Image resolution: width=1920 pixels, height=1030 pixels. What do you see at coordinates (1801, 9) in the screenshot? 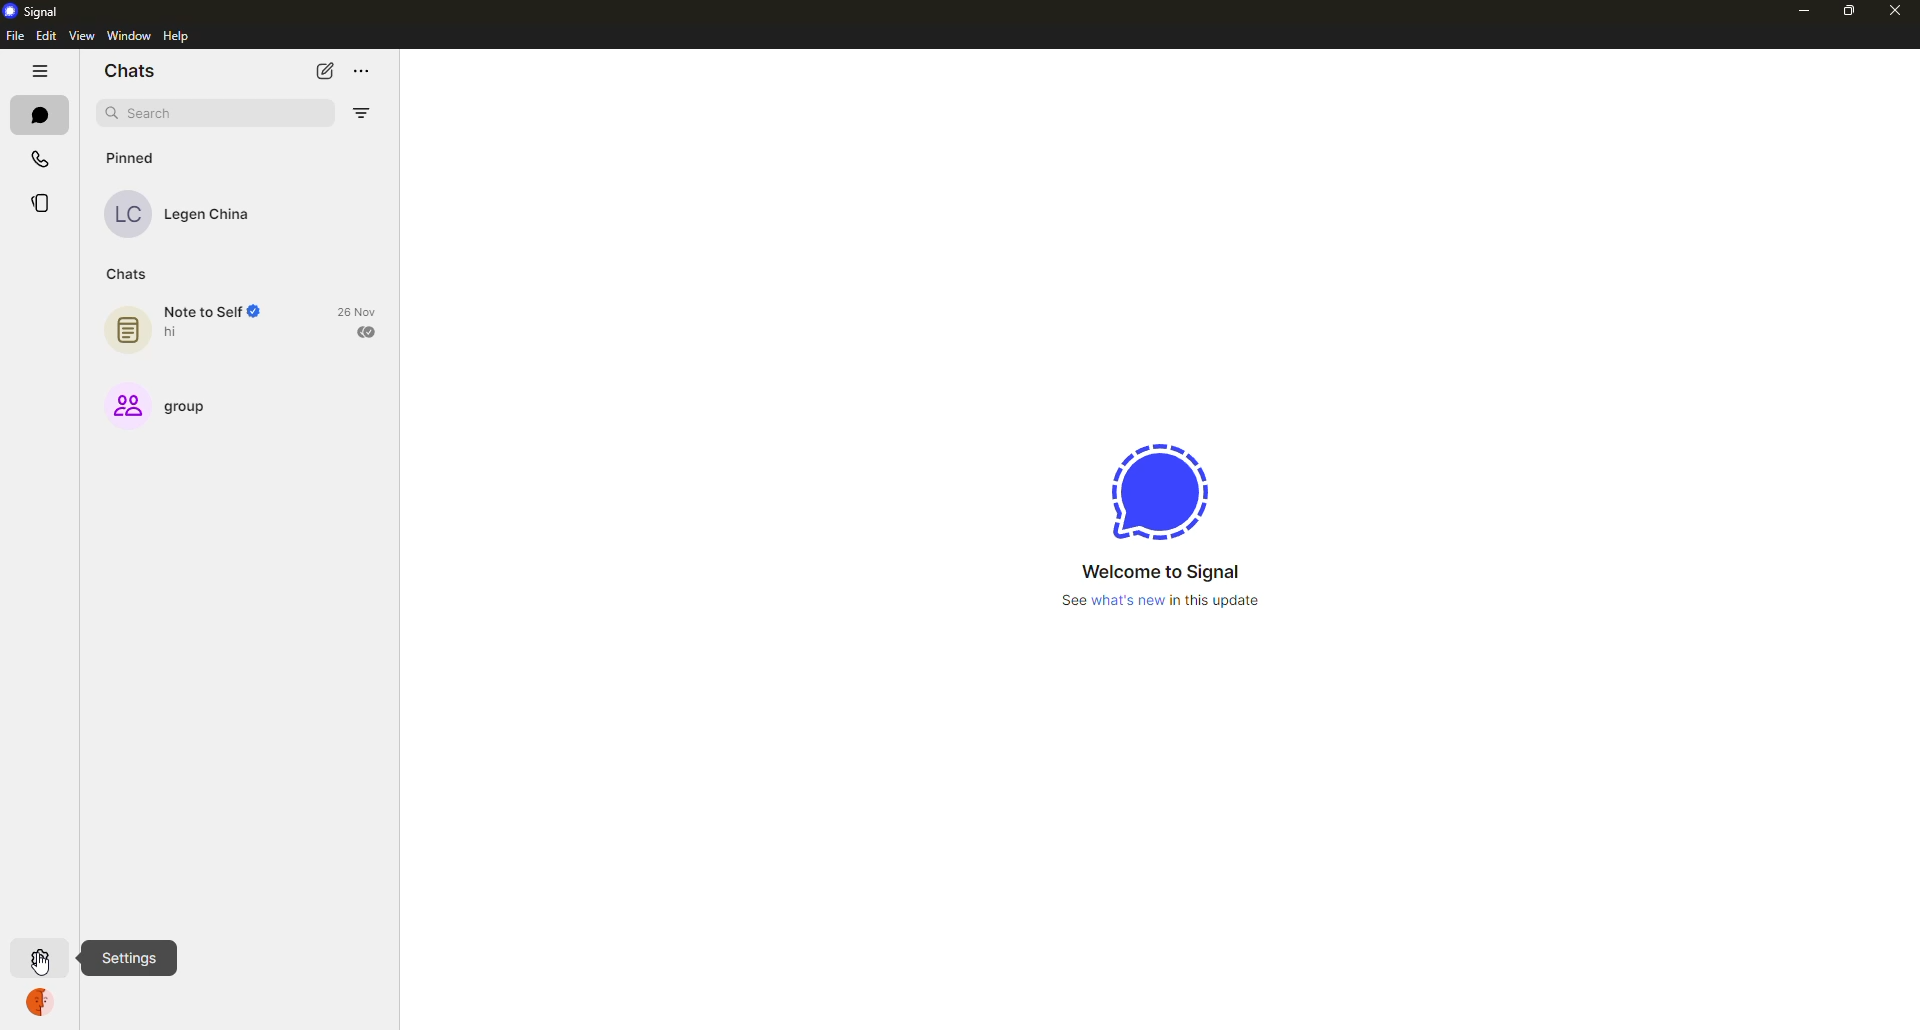
I see `minimize` at bounding box center [1801, 9].